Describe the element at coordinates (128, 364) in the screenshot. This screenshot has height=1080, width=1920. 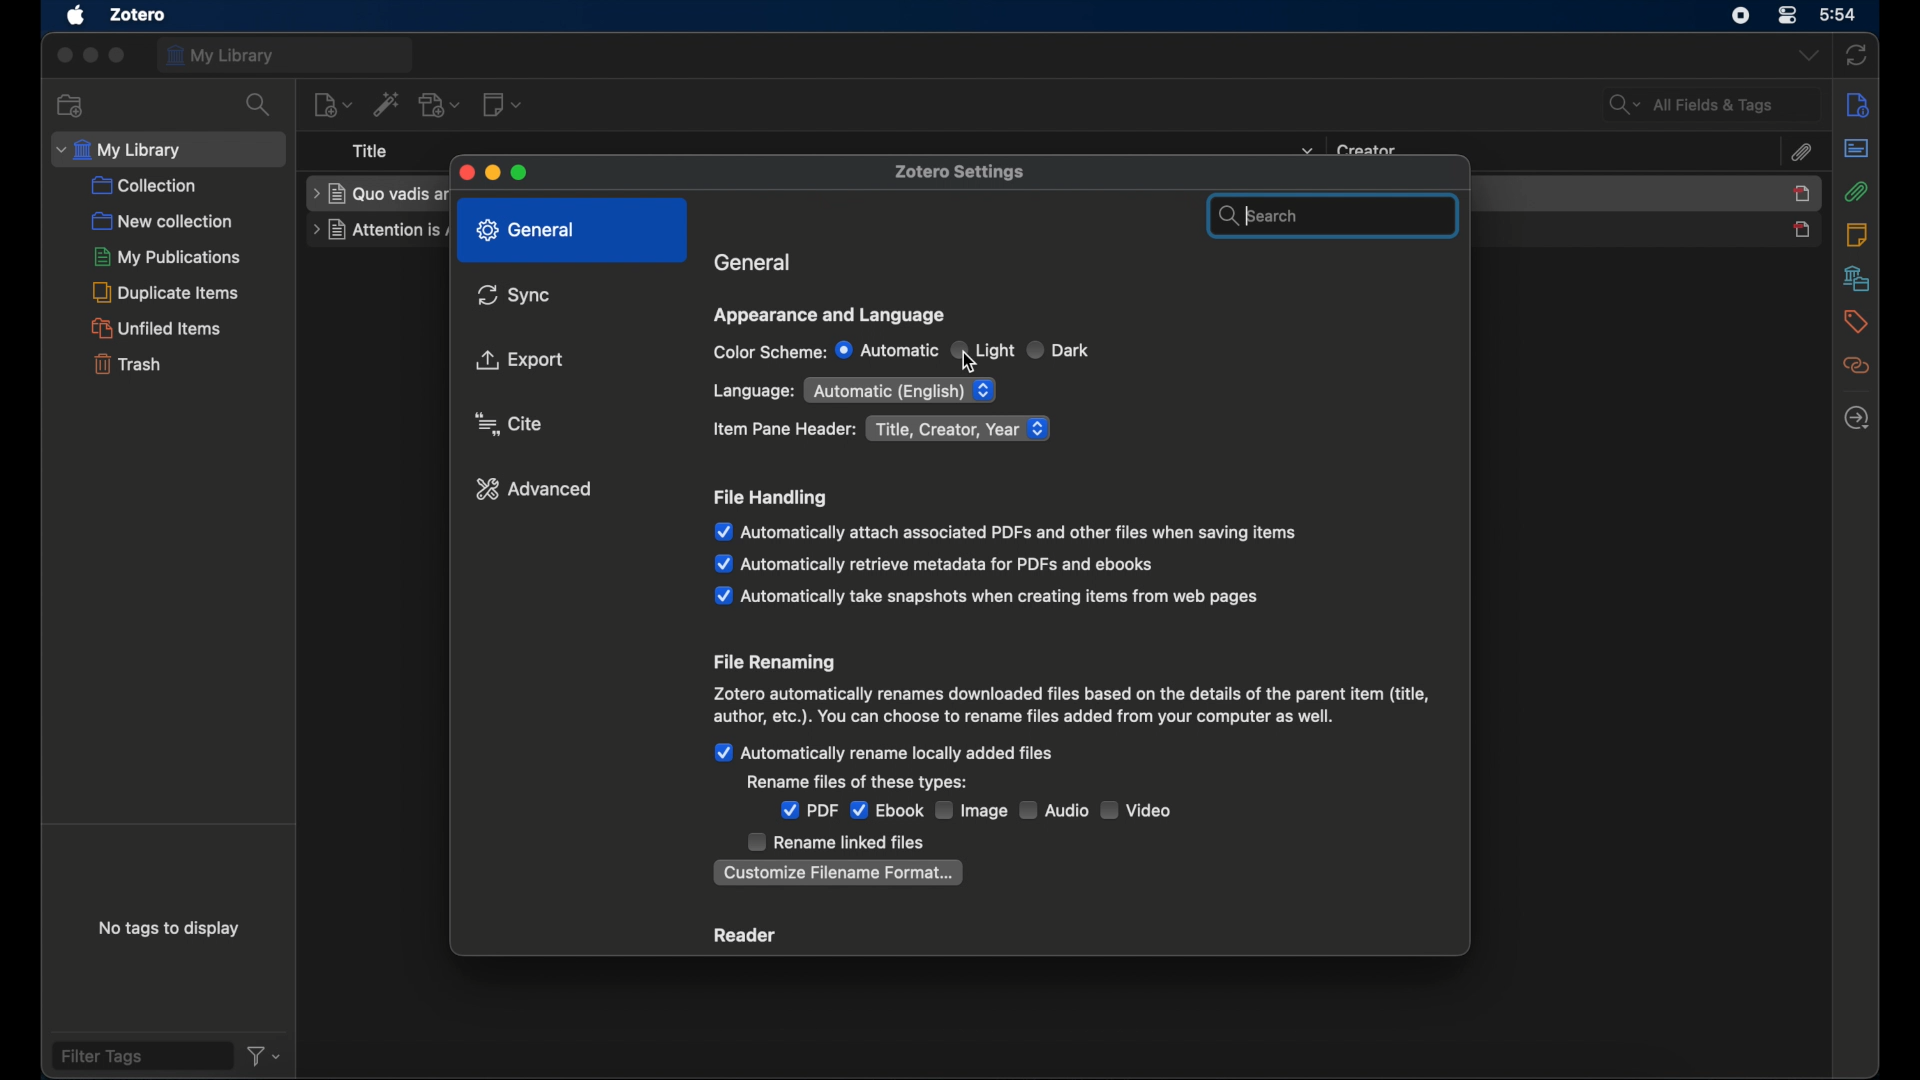
I see `trash` at that location.